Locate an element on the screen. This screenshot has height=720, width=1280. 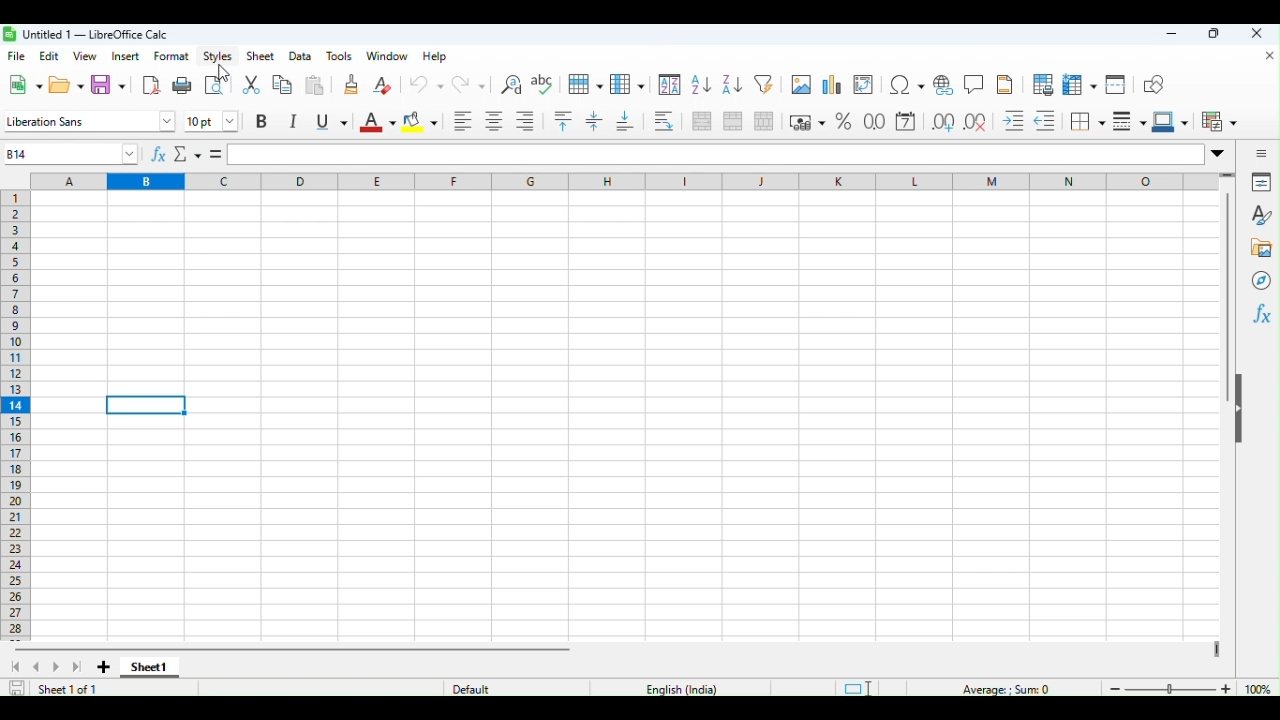
Border colour is located at coordinates (1171, 124).